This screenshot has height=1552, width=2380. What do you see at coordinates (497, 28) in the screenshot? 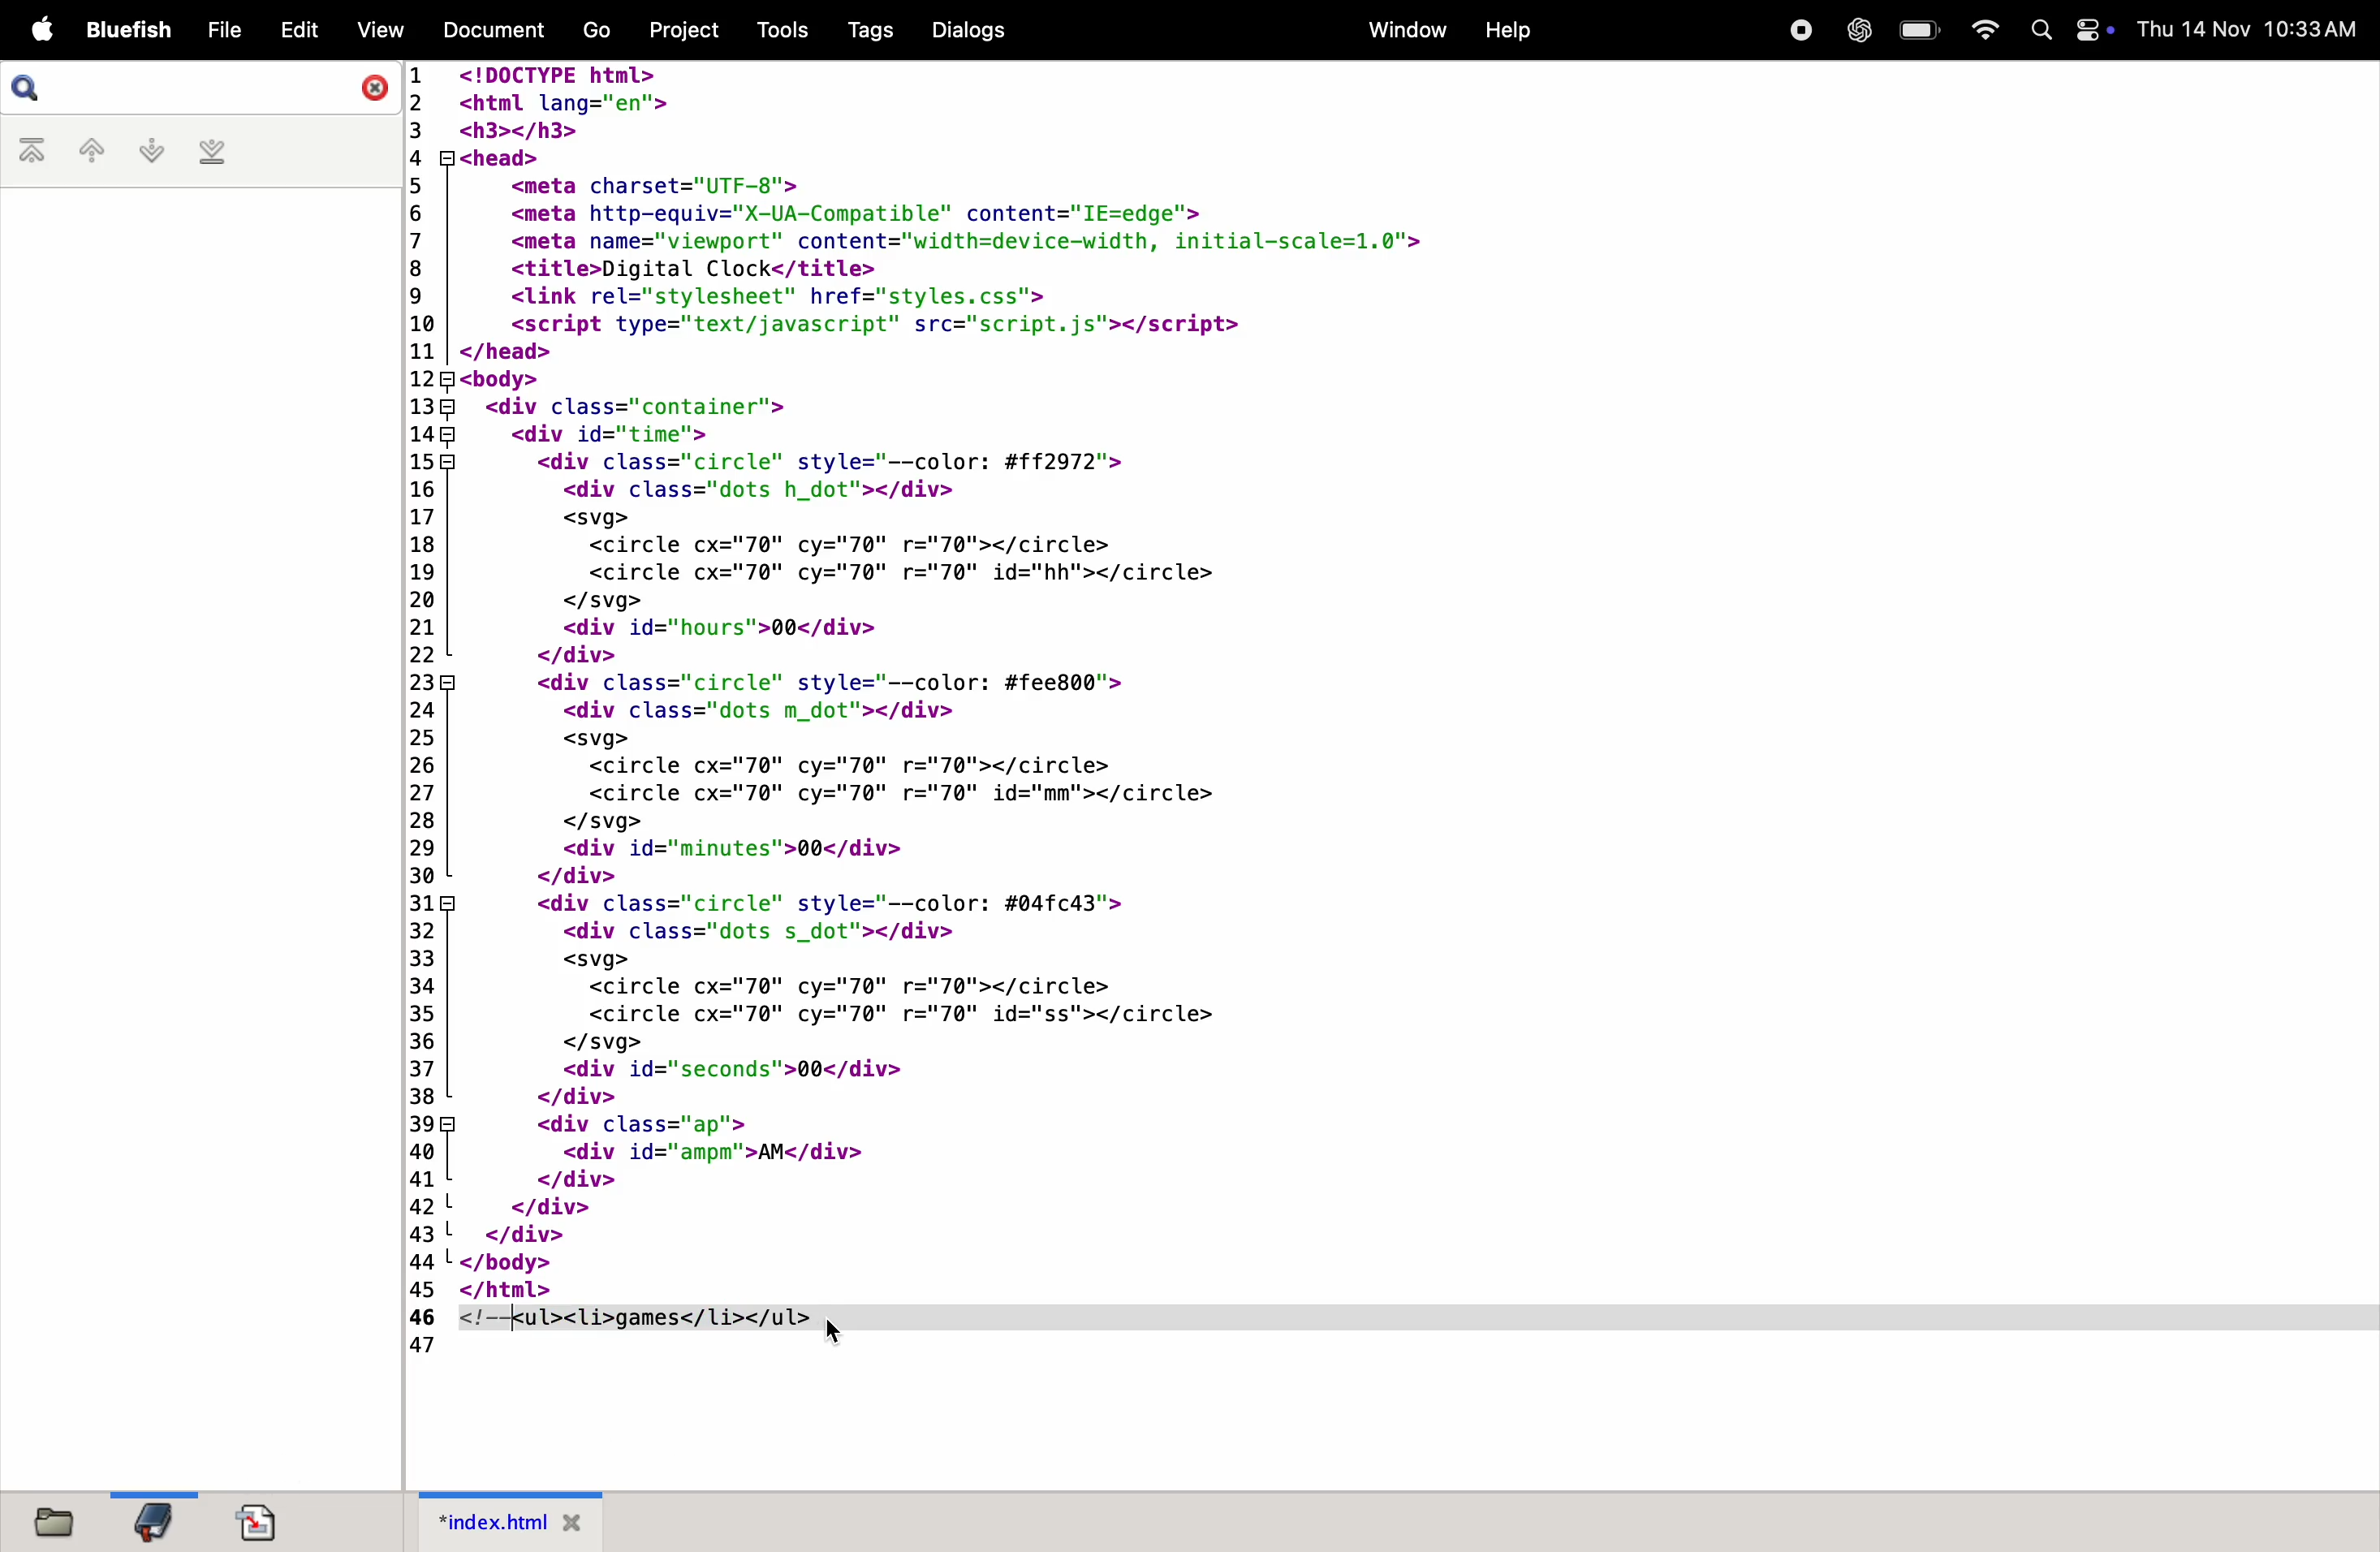
I see `Document` at bounding box center [497, 28].